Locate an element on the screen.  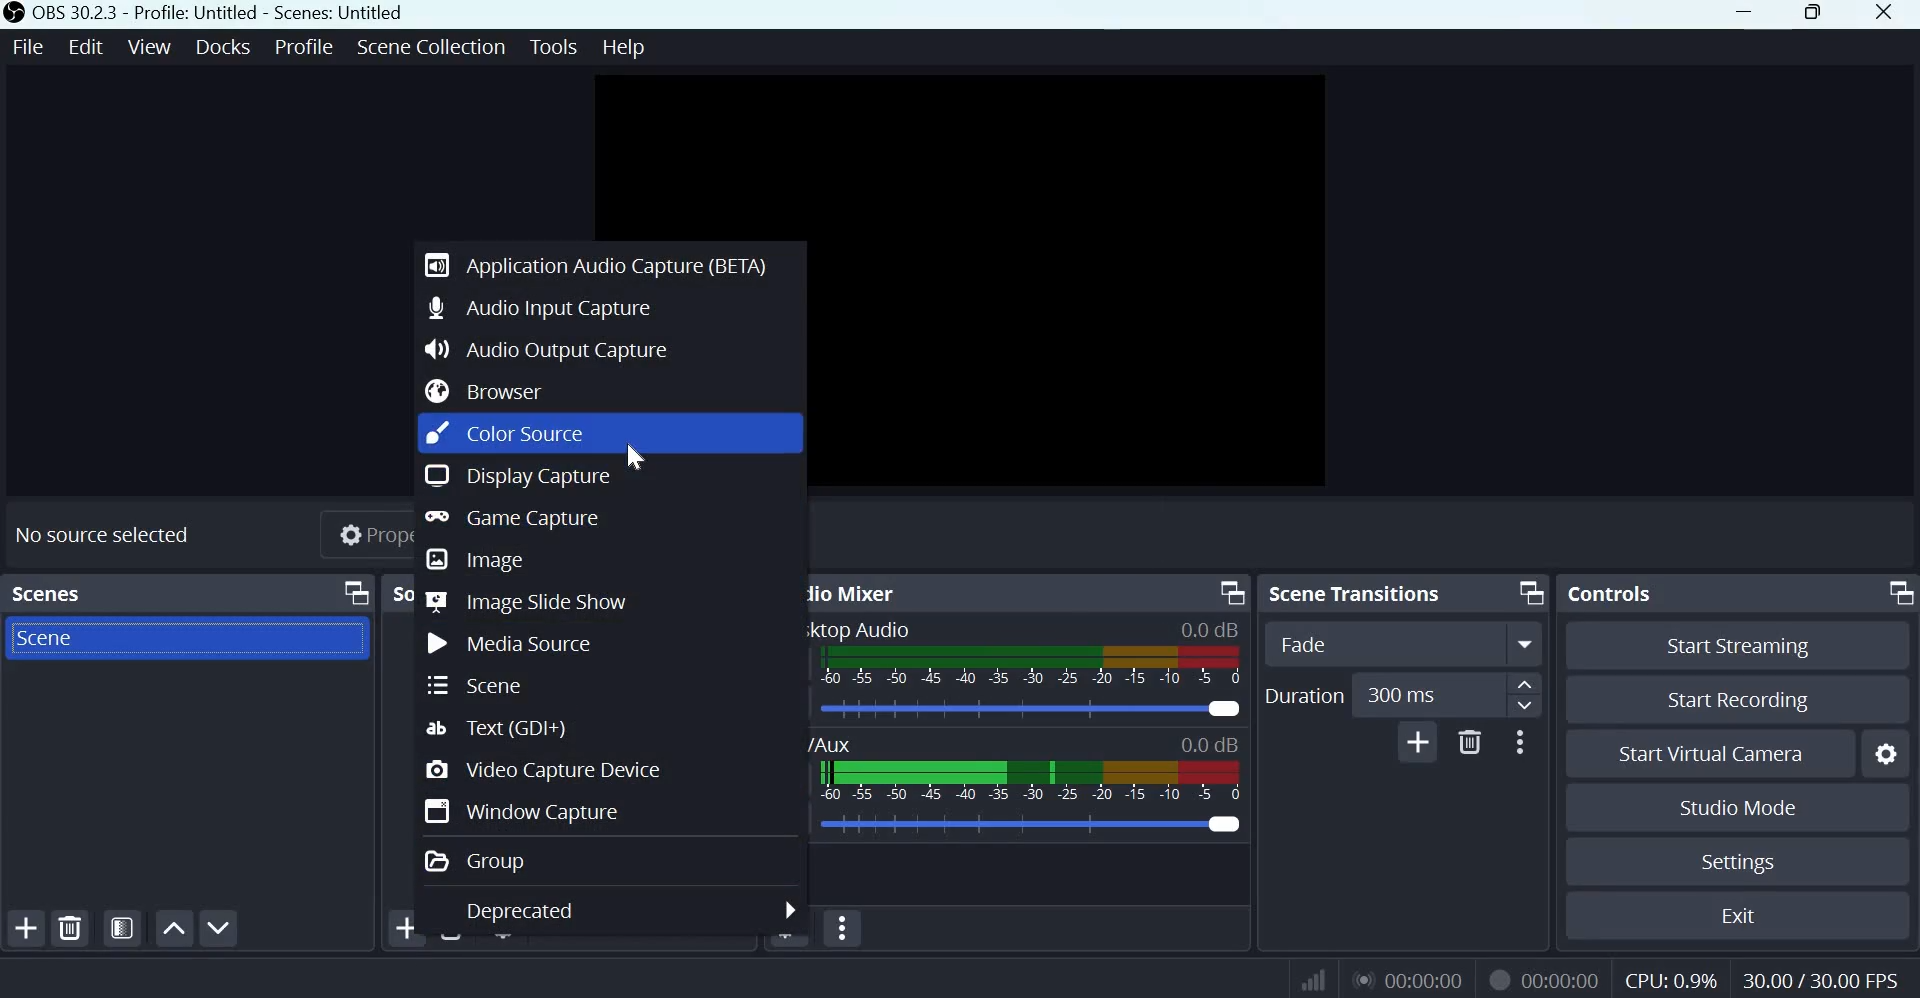
Recording Timer is located at coordinates (1563, 979).